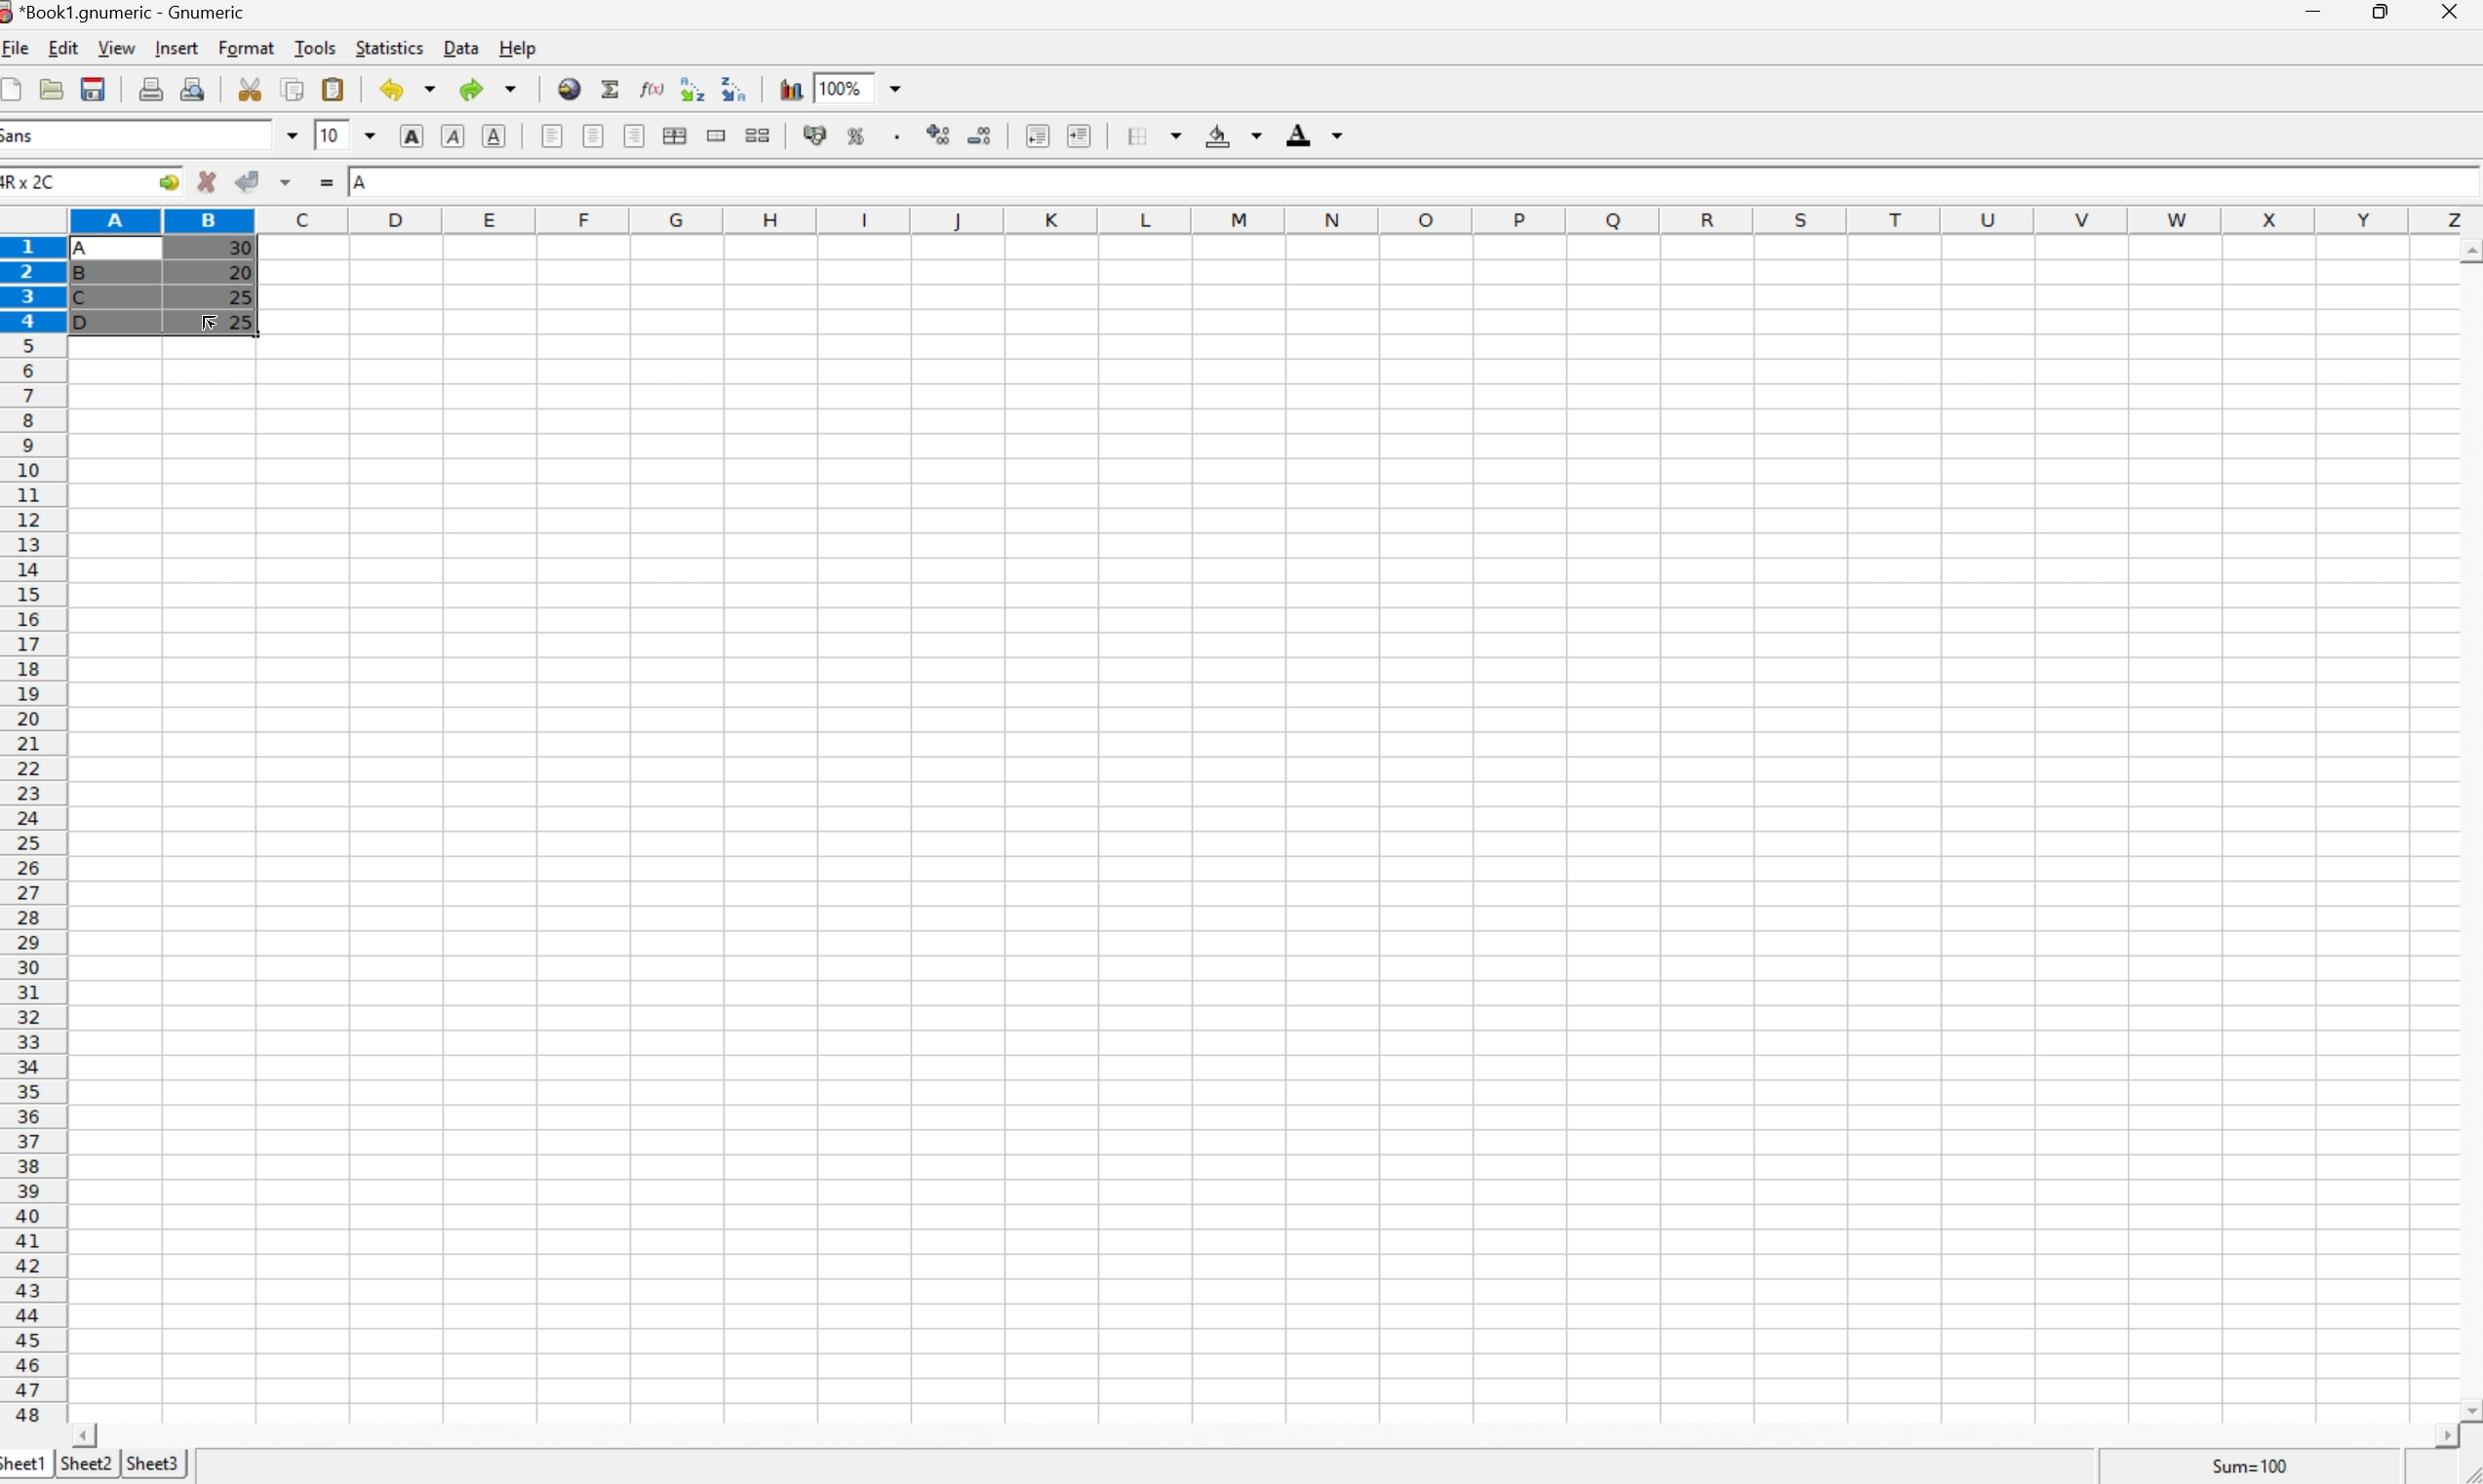  I want to click on Background, so click(1232, 137).